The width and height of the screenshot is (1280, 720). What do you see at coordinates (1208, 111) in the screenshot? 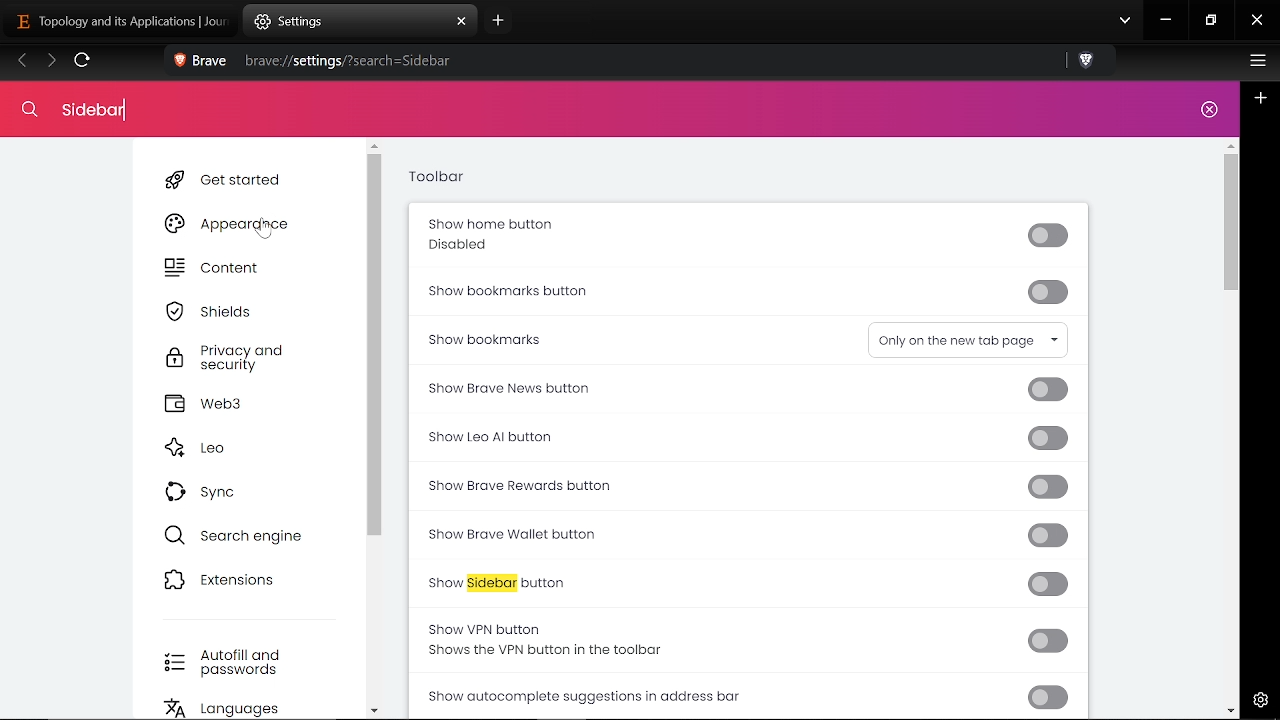
I see `Close` at bounding box center [1208, 111].